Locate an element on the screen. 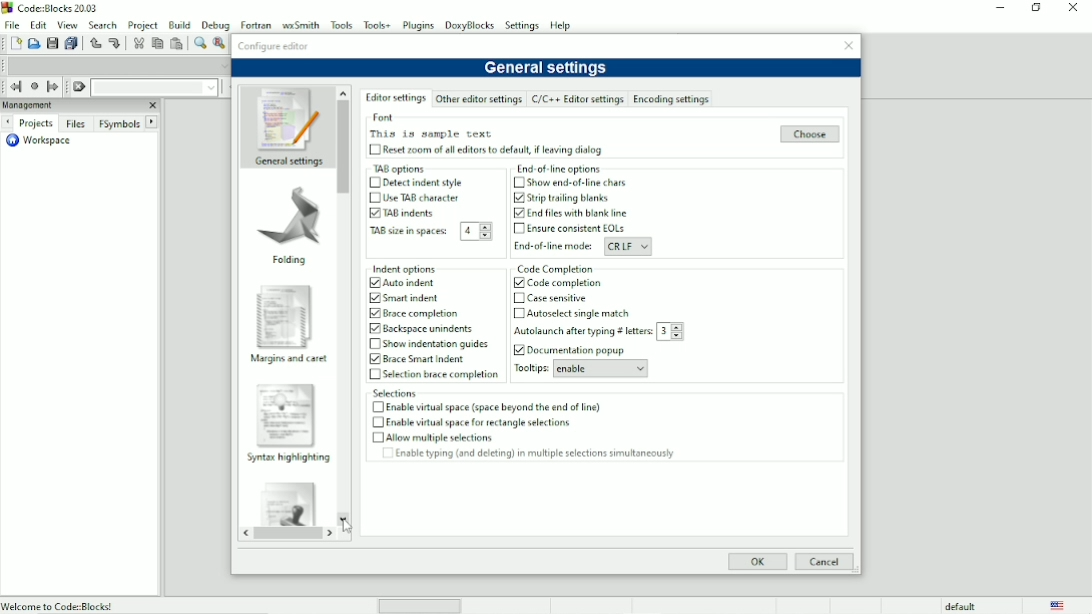 This screenshot has width=1092, height=614. Plugins is located at coordinates (420, 25).